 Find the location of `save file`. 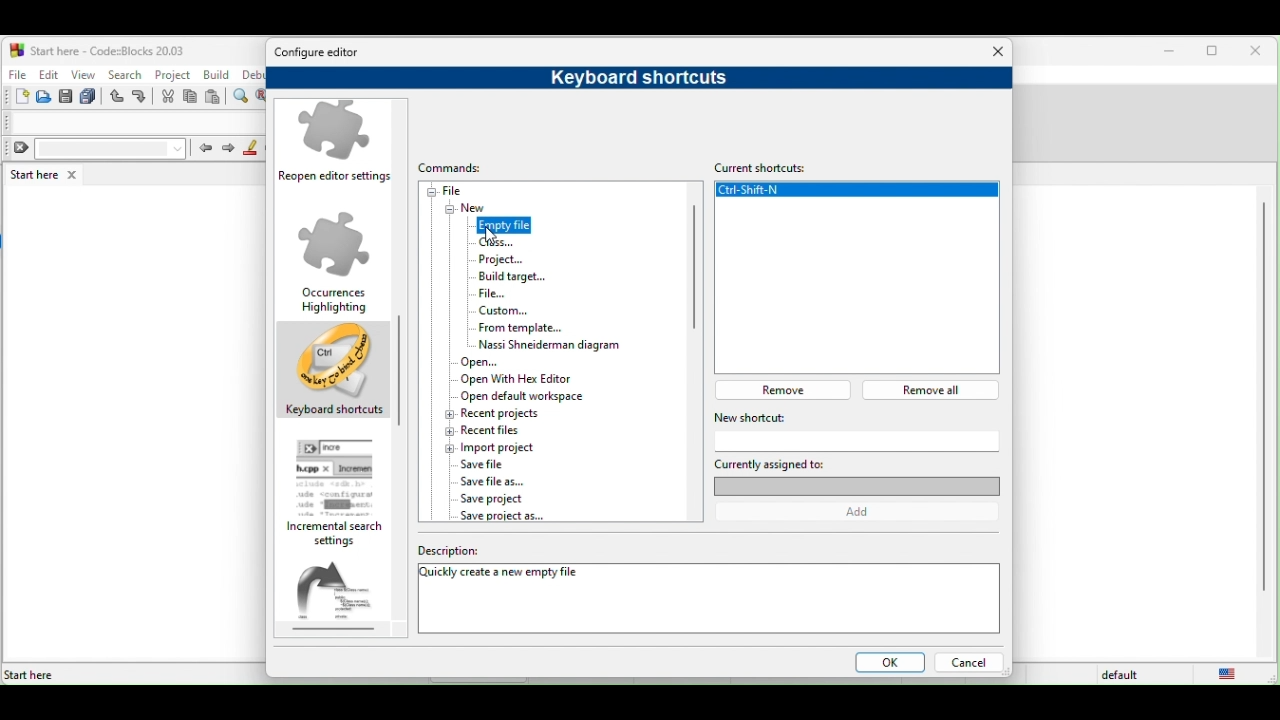

save file is located at coordinates (485, 465).